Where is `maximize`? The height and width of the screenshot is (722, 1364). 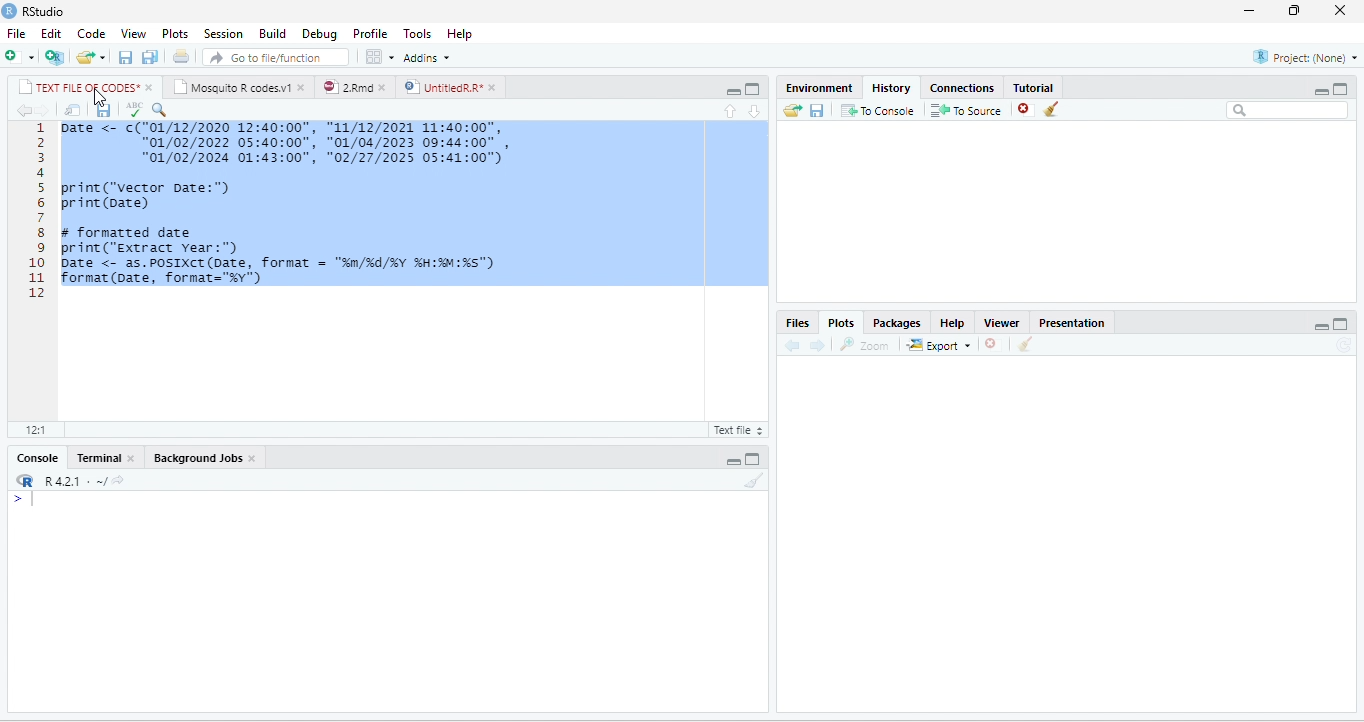
maximize is located at coordinates (752, 458).